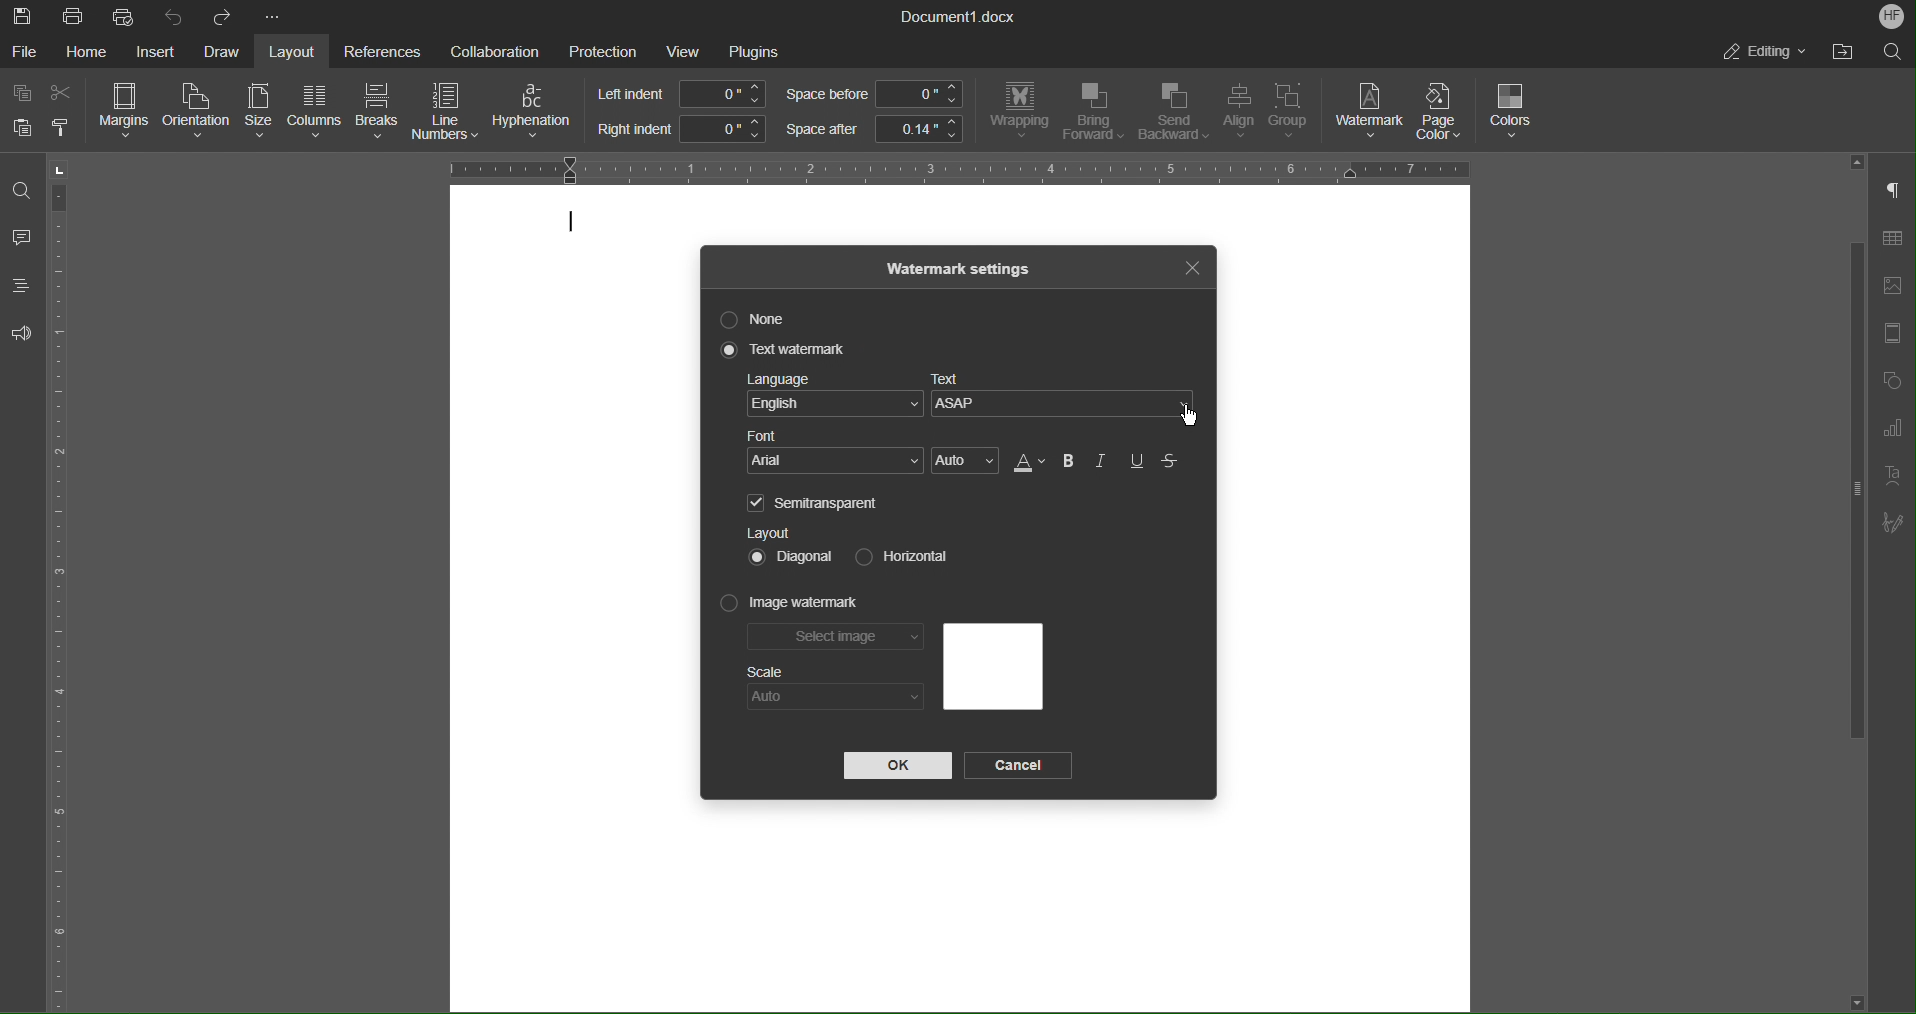 This screenshot has width=1916, height=1014. What do you see at coordinates (312, 112) in the screenshot?
I see `Columns` at bounding box center [312, 112].